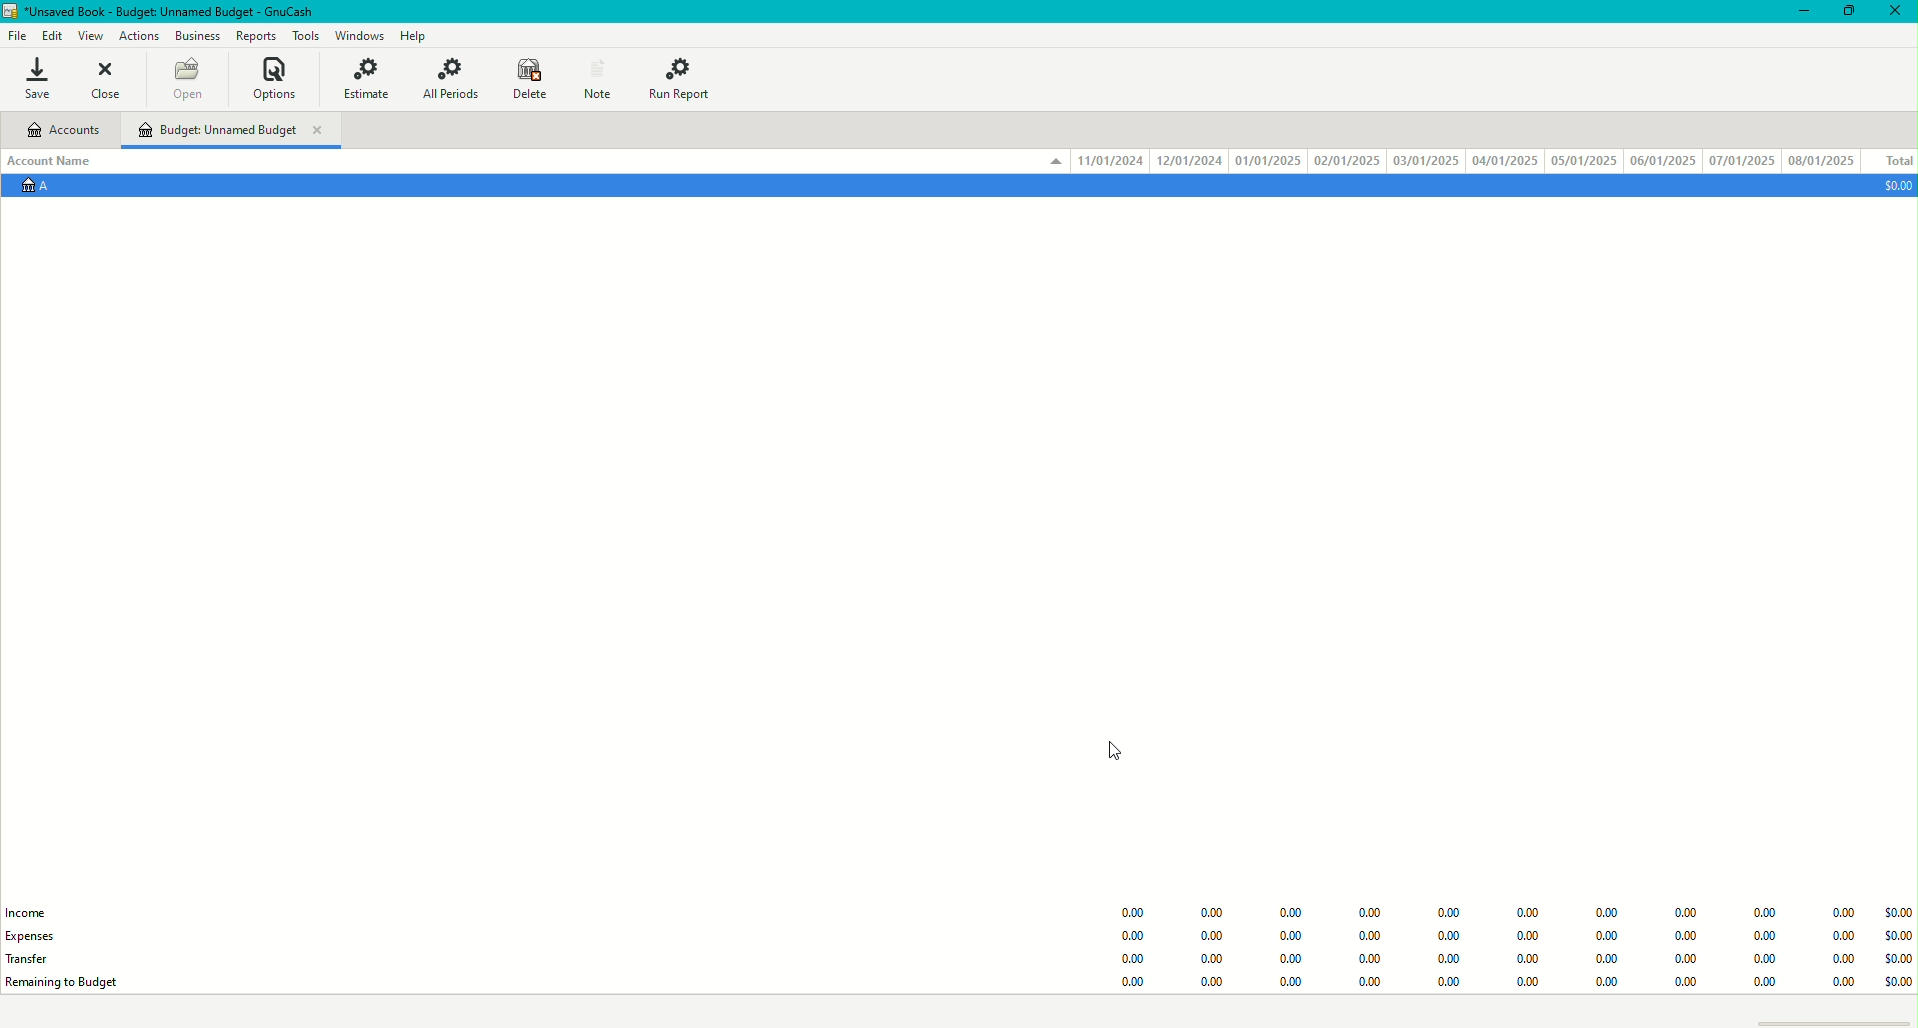  Describe the element at coordinates (1893, 185) in the screenshot. I see `$0` at that location.